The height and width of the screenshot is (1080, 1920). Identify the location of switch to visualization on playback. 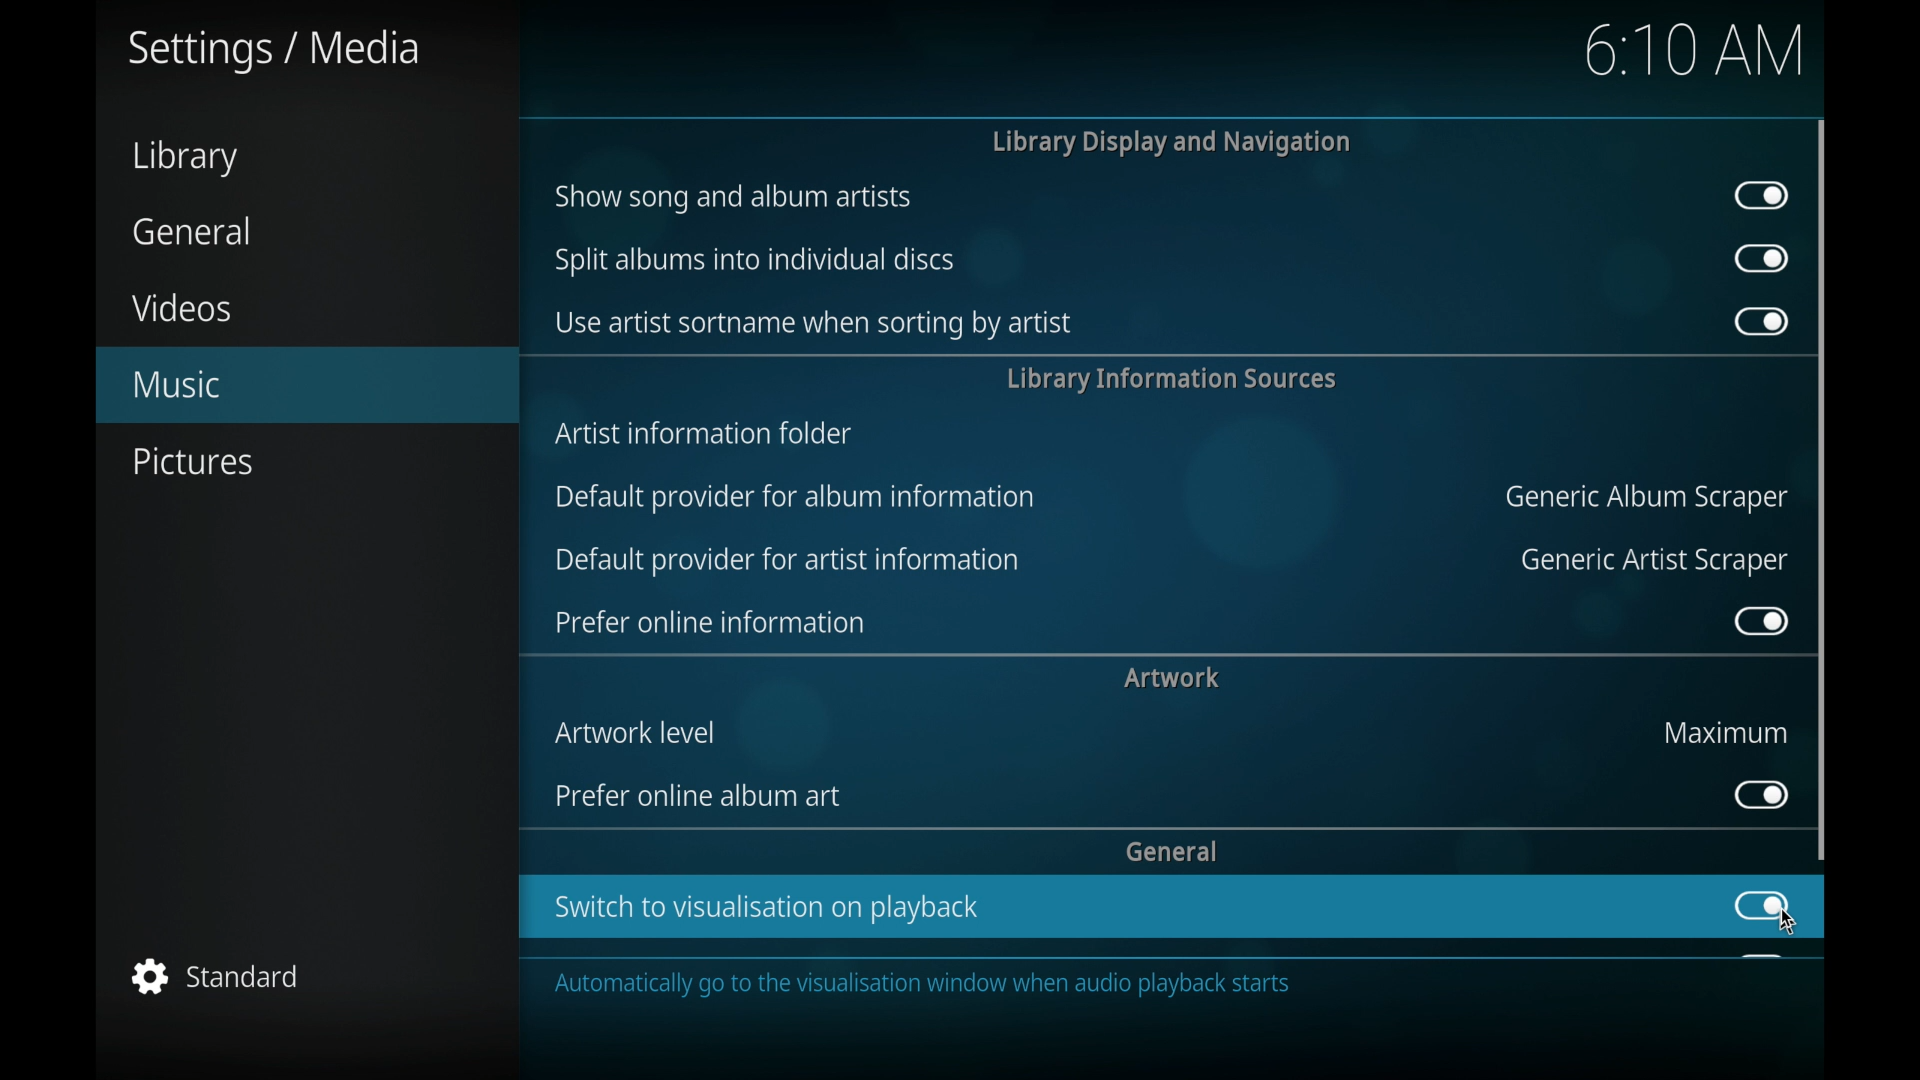
(769, 908).